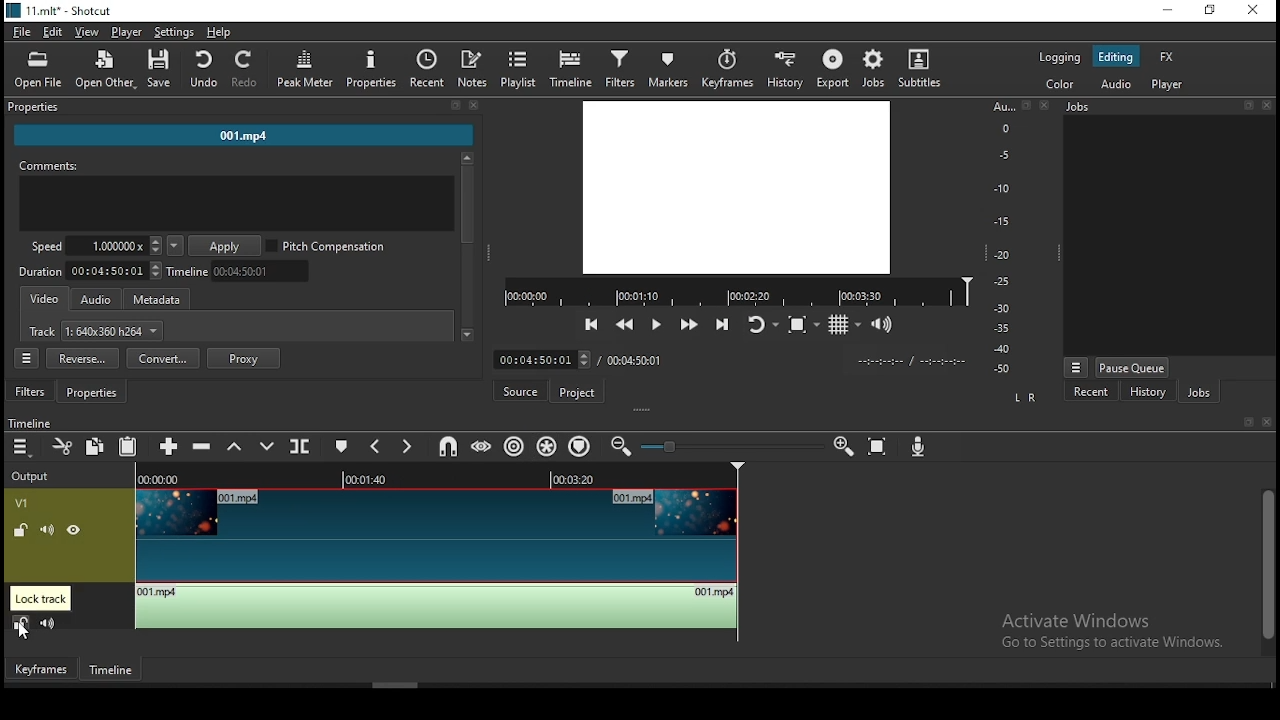  What do you see at coordinates (1091, 394) in the screenshot?
I see `recent` at bounding box center [1091, 394].